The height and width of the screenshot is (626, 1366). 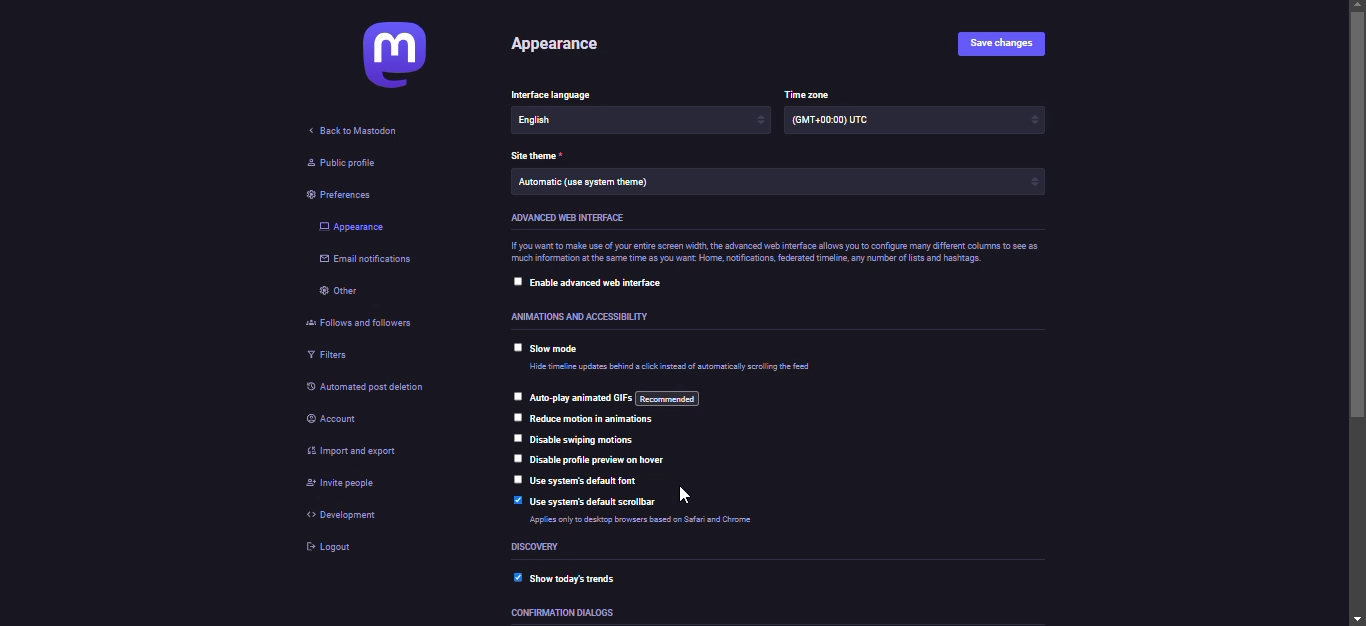 I want to click on preferences, so click(x=344, y=192).